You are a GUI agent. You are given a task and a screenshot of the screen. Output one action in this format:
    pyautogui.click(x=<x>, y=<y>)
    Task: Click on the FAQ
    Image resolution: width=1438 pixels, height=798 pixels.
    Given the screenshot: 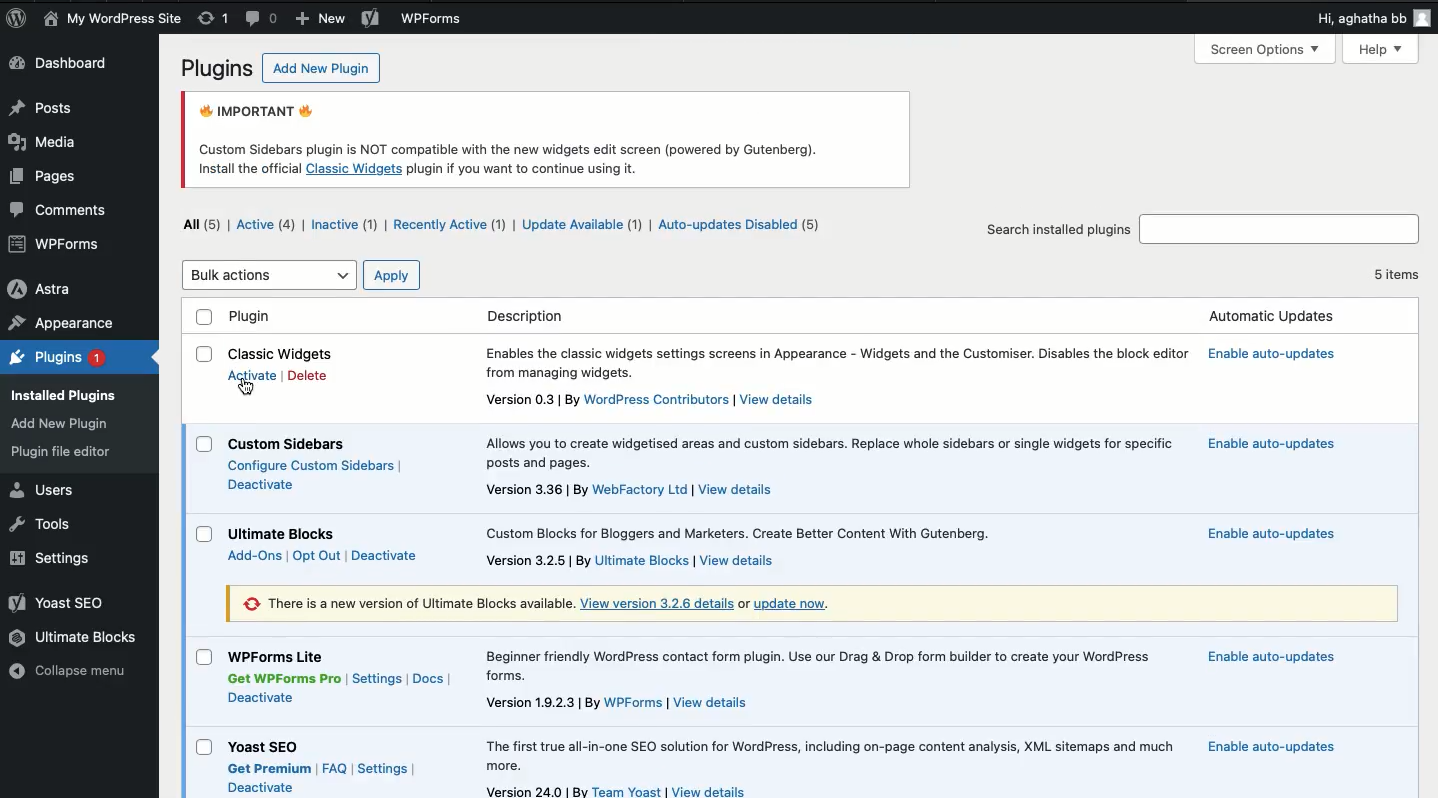 What is the action you would take?
    pyautogui.click(x=334, y=765)
    